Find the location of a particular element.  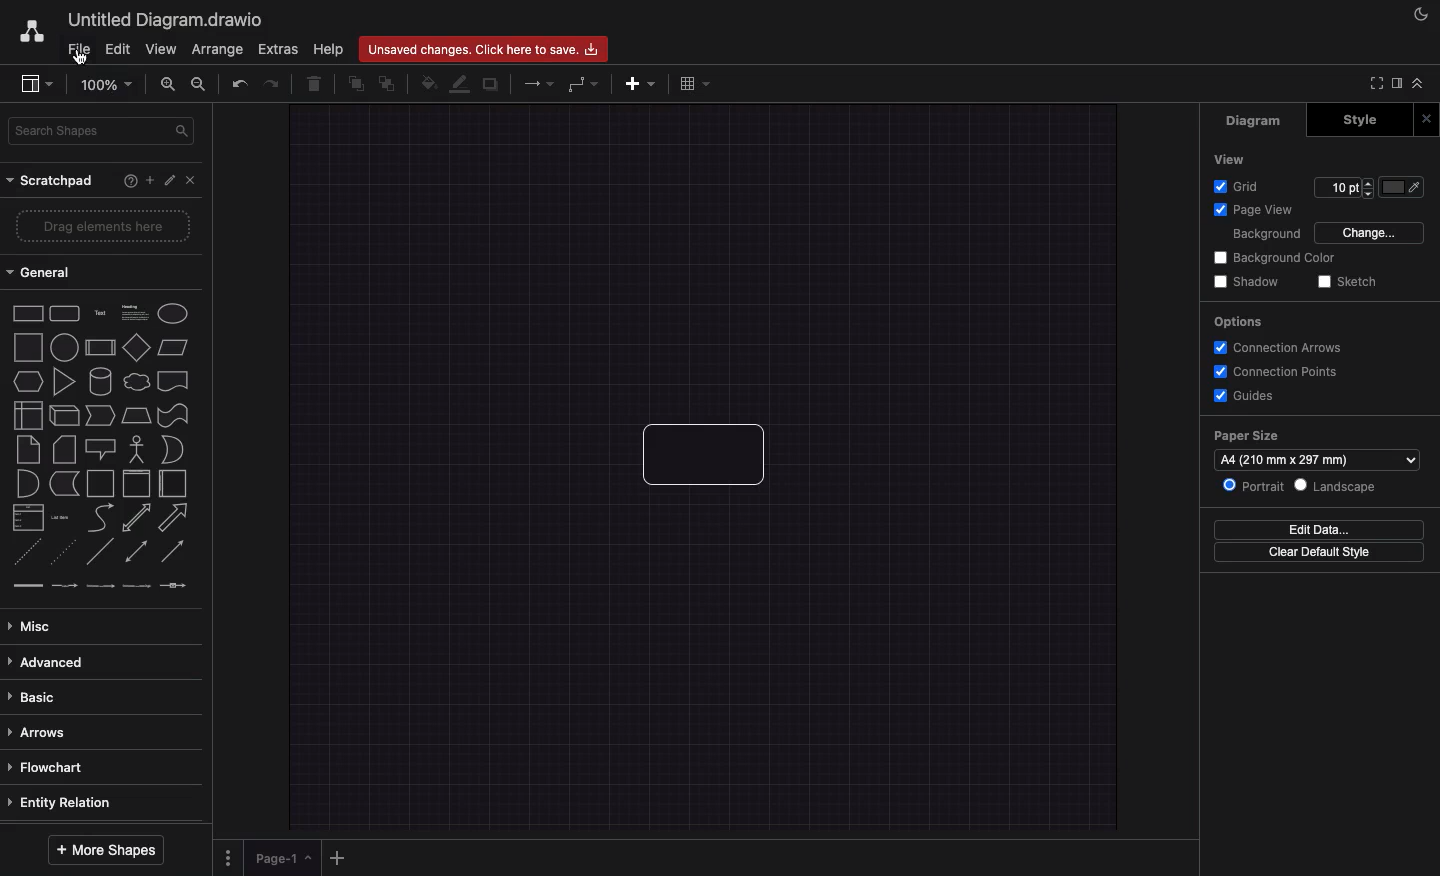

Sidebar is located at coordinates (37, 84).